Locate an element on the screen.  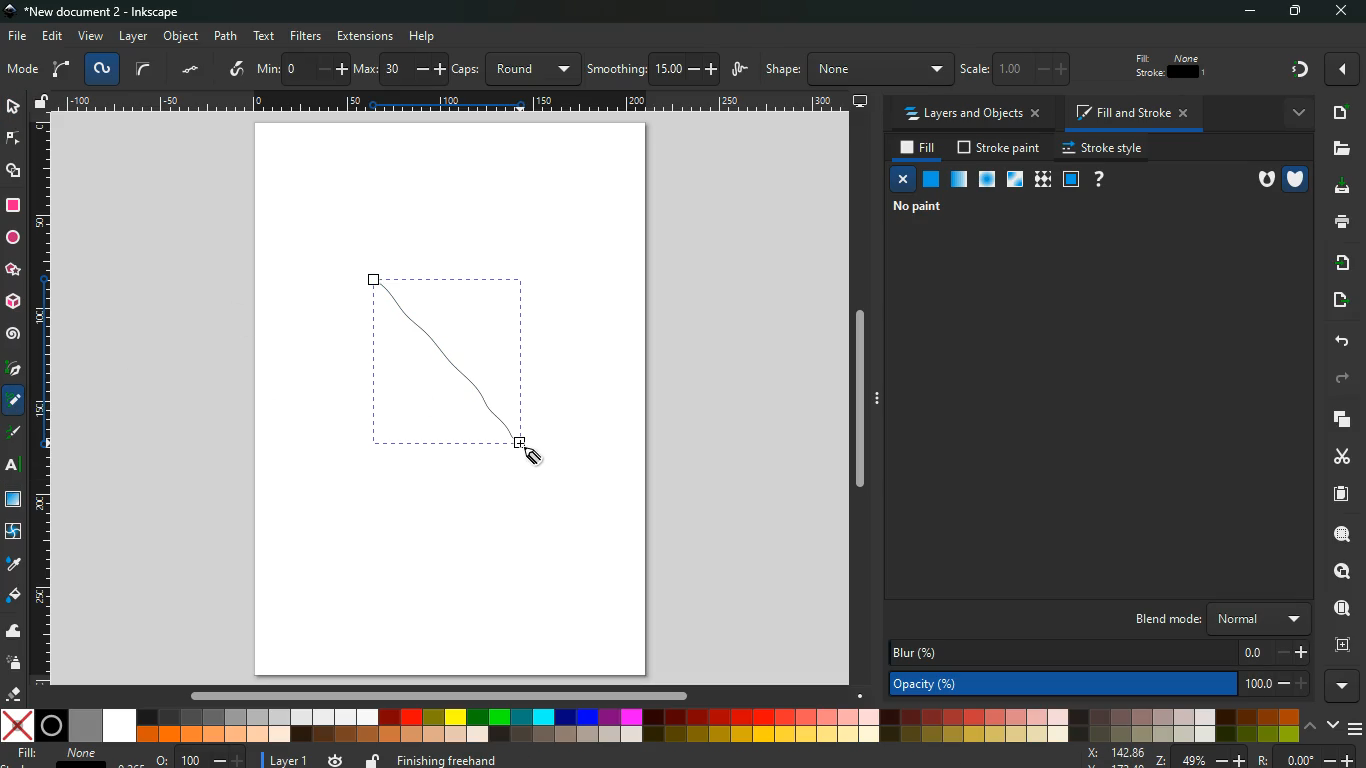
 is located at coordinates (860, 407).